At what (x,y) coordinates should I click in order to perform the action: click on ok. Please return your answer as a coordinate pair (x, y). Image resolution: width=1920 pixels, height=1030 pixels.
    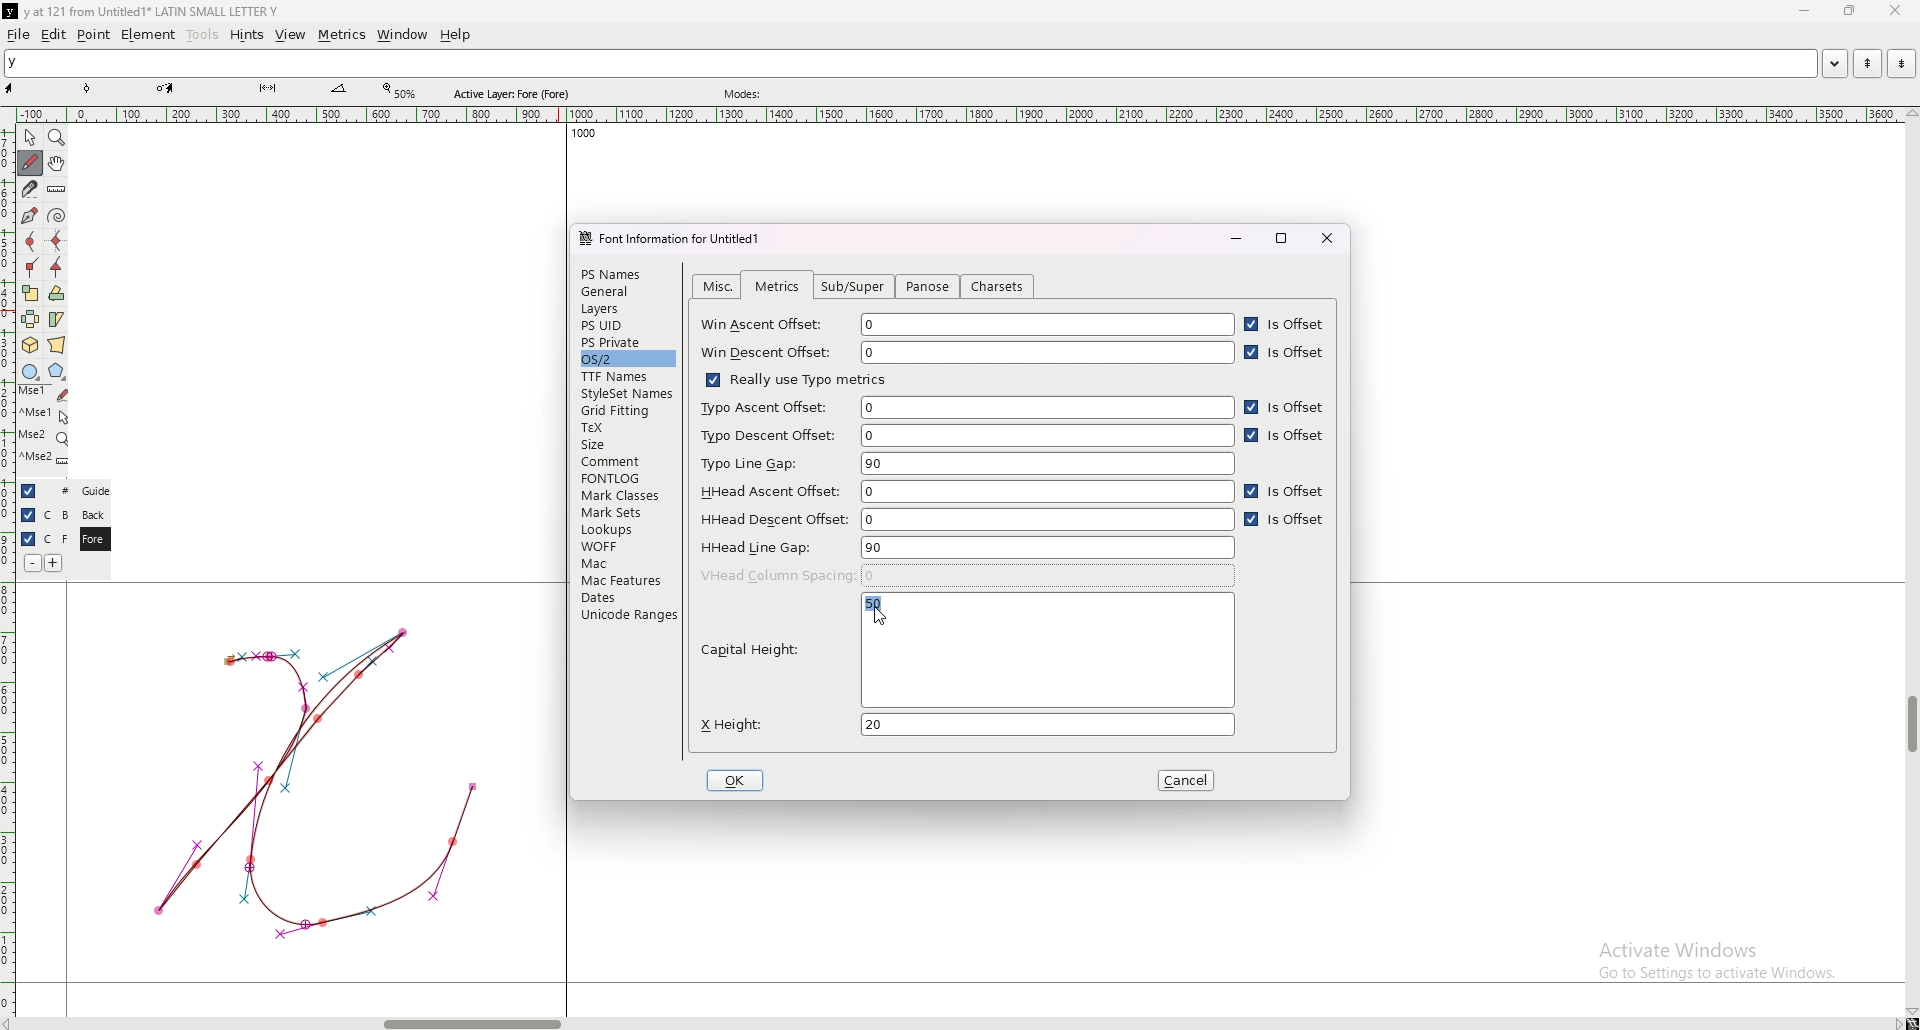
    Looking at the image, I should click on (738, 780).